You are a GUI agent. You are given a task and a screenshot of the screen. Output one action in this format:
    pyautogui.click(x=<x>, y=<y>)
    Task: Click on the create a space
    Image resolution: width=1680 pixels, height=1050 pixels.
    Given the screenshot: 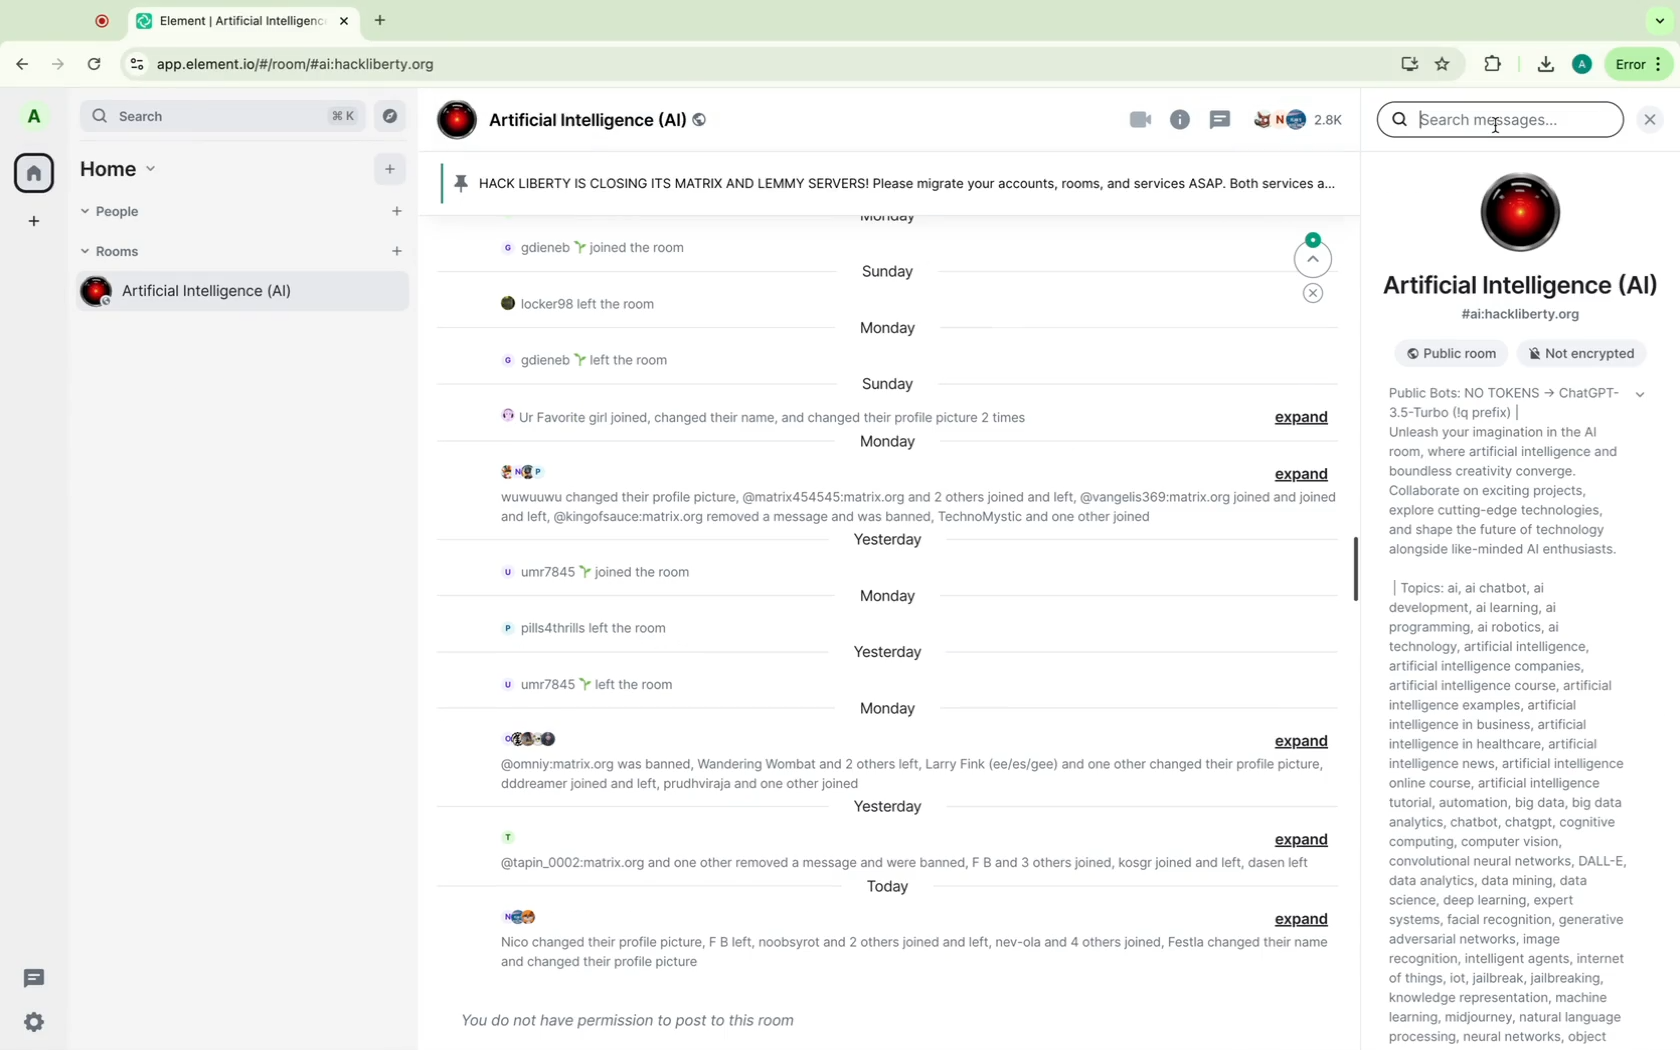 What is the action you would take?
    pyautogui.click(x=35, y=223)
    